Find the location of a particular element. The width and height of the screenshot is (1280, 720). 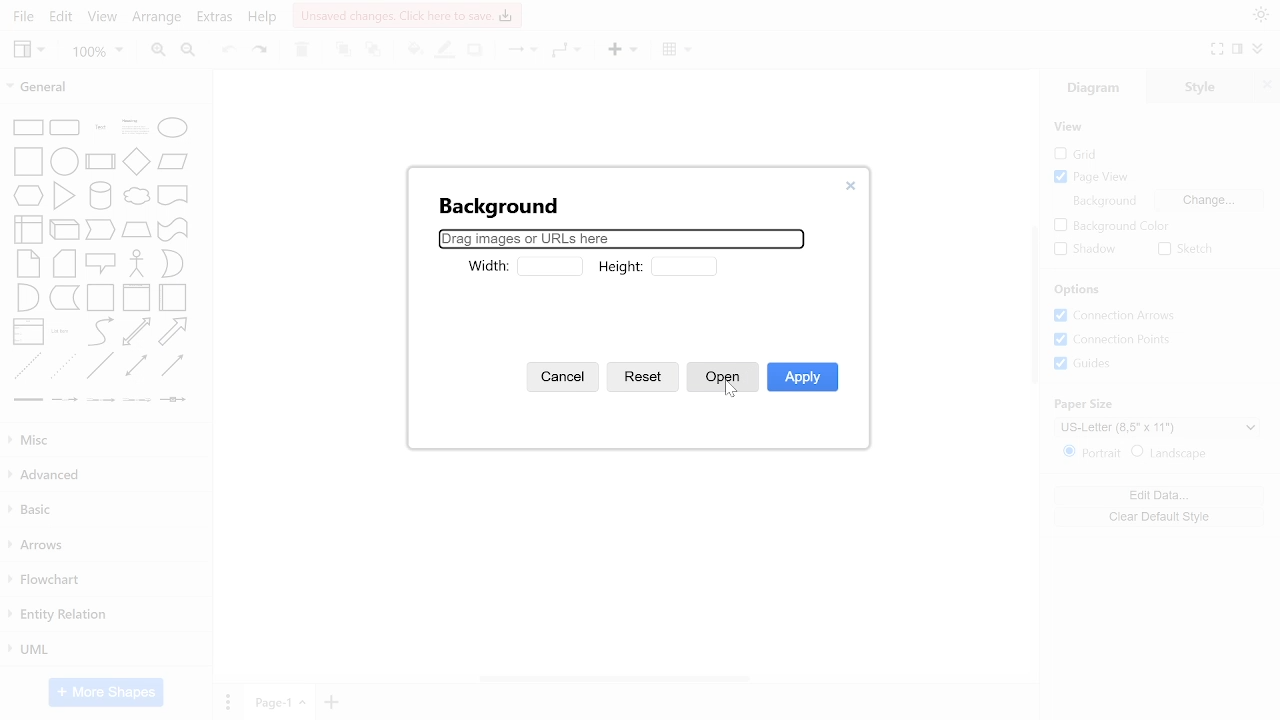

diagram is located at coordinates (1102, 88).